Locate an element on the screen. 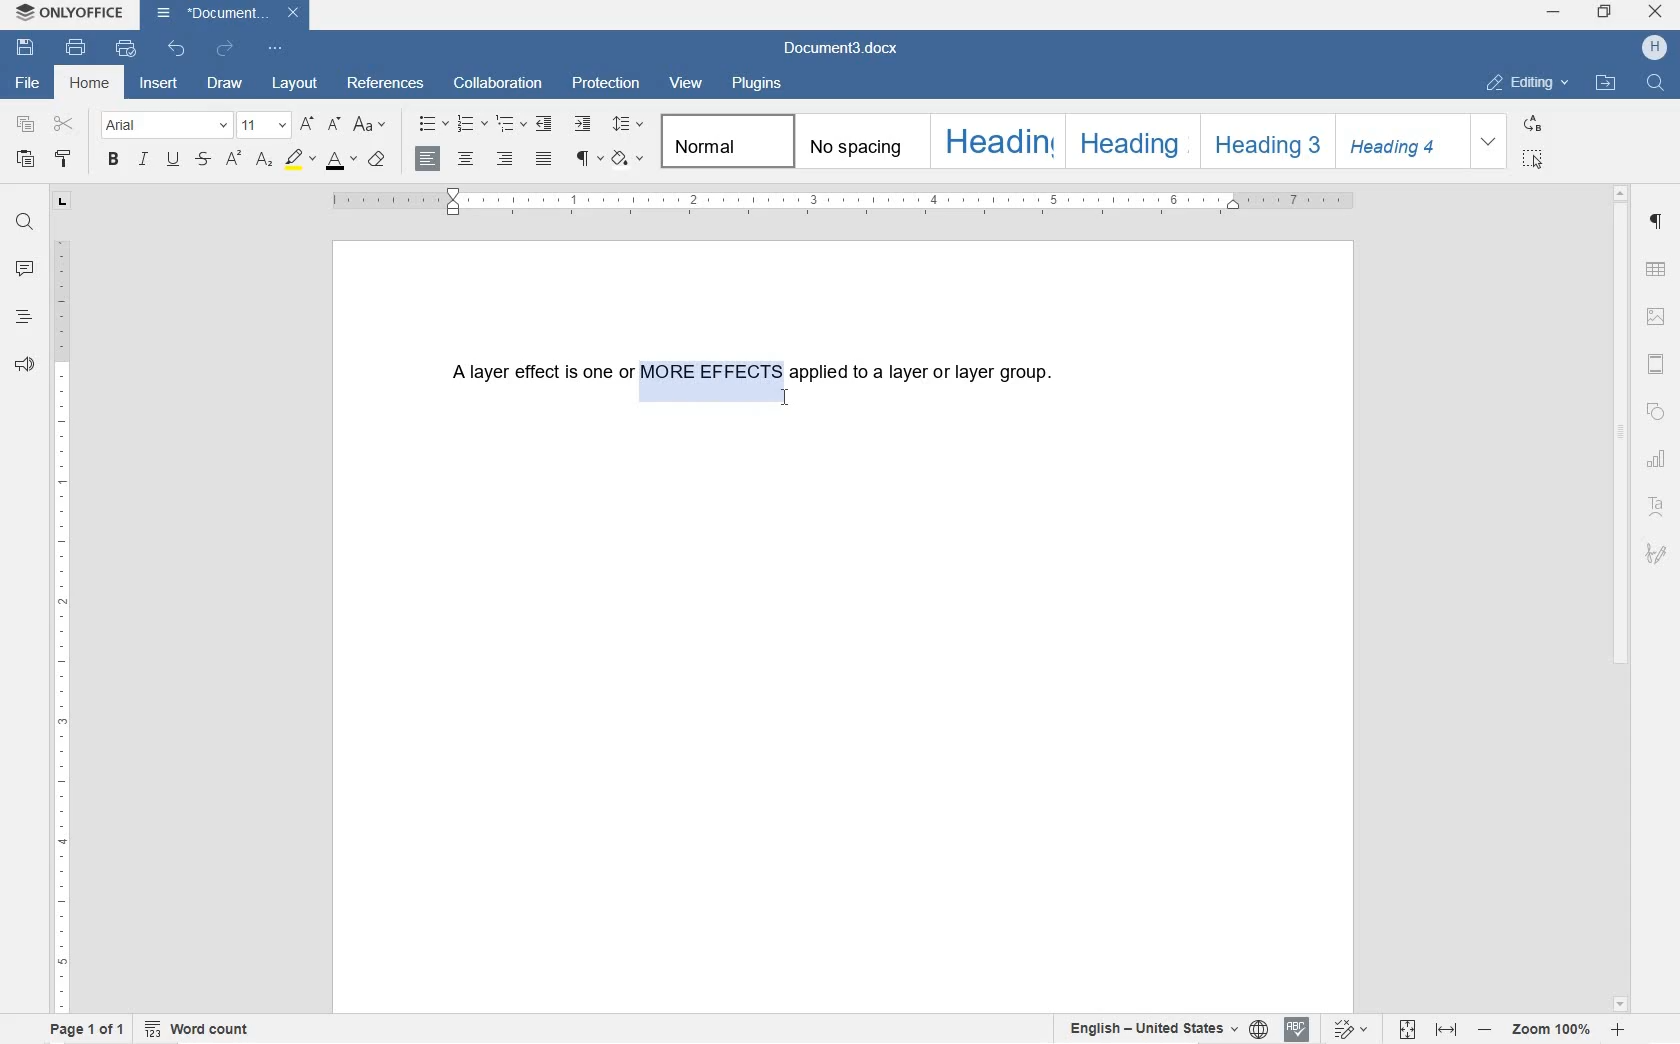 Image resolution: width=1680 pixels, height=1044 pixels. CHART is located at coordinates (1659, 459).